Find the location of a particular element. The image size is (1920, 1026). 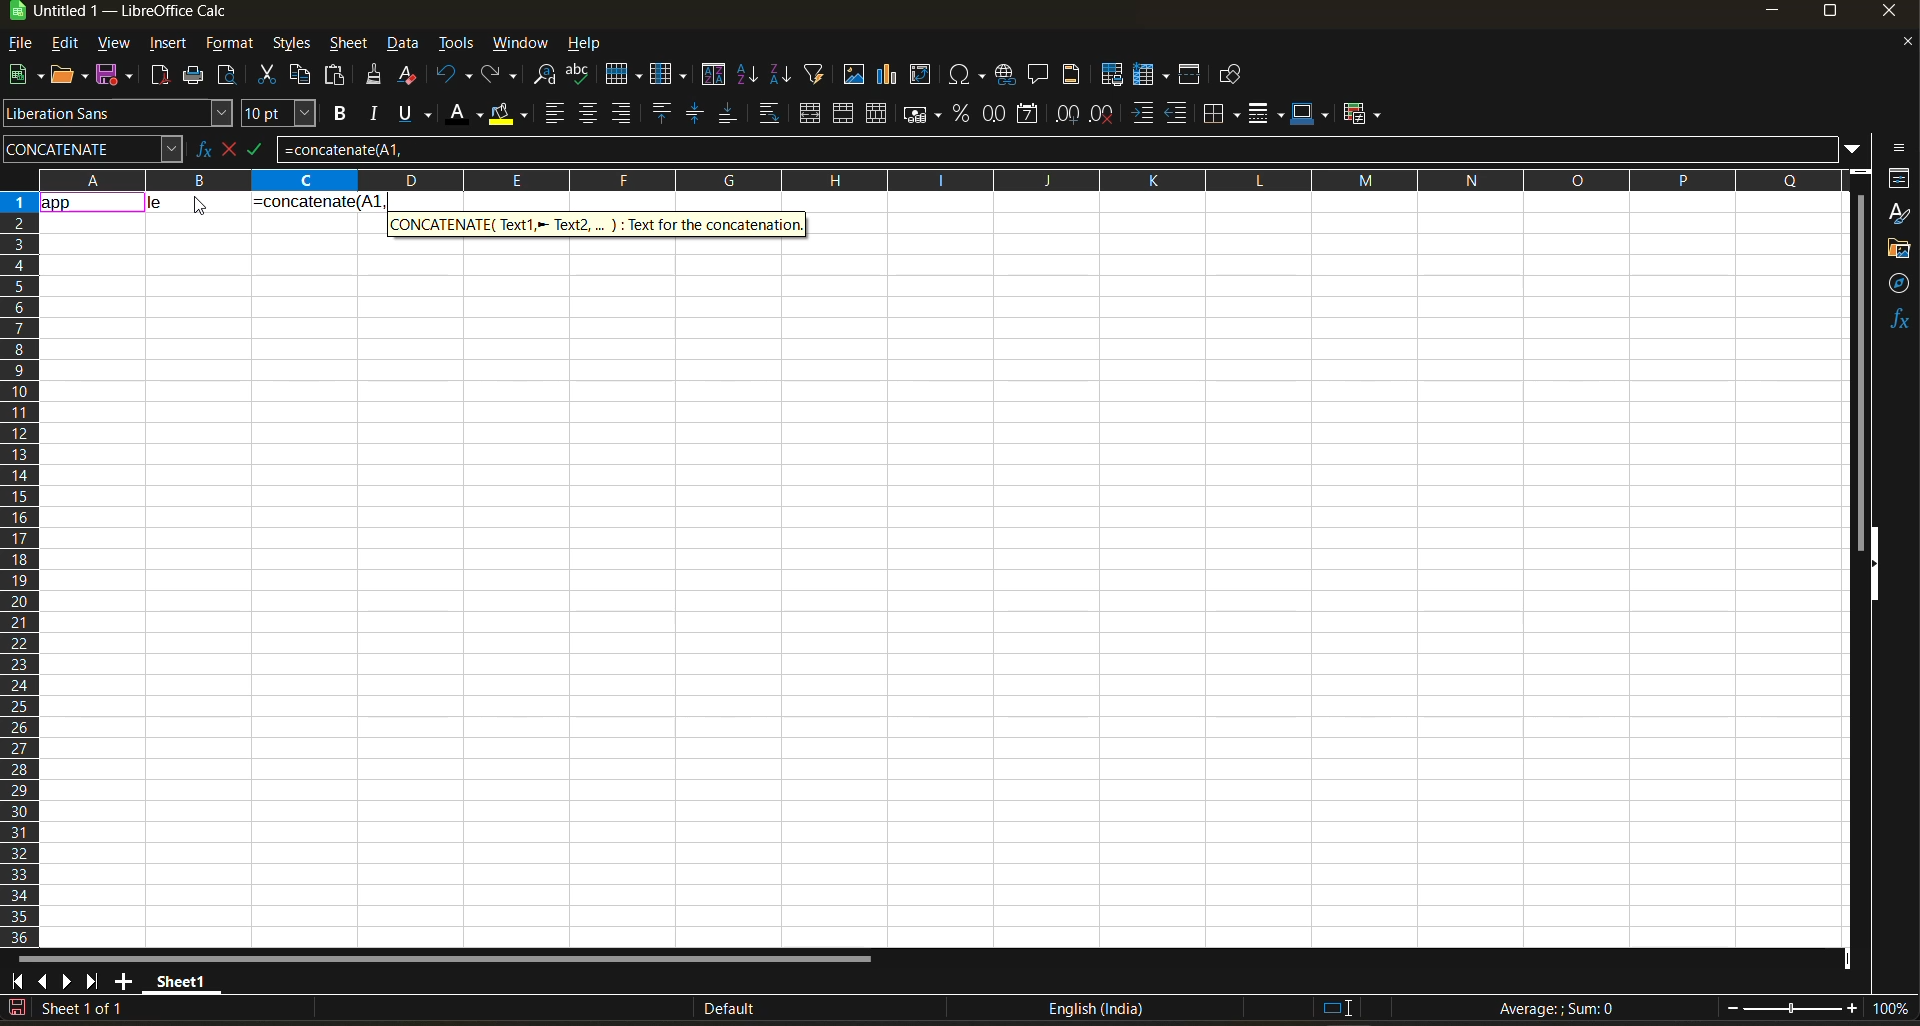

border style is located at coordinates (1265, 114).